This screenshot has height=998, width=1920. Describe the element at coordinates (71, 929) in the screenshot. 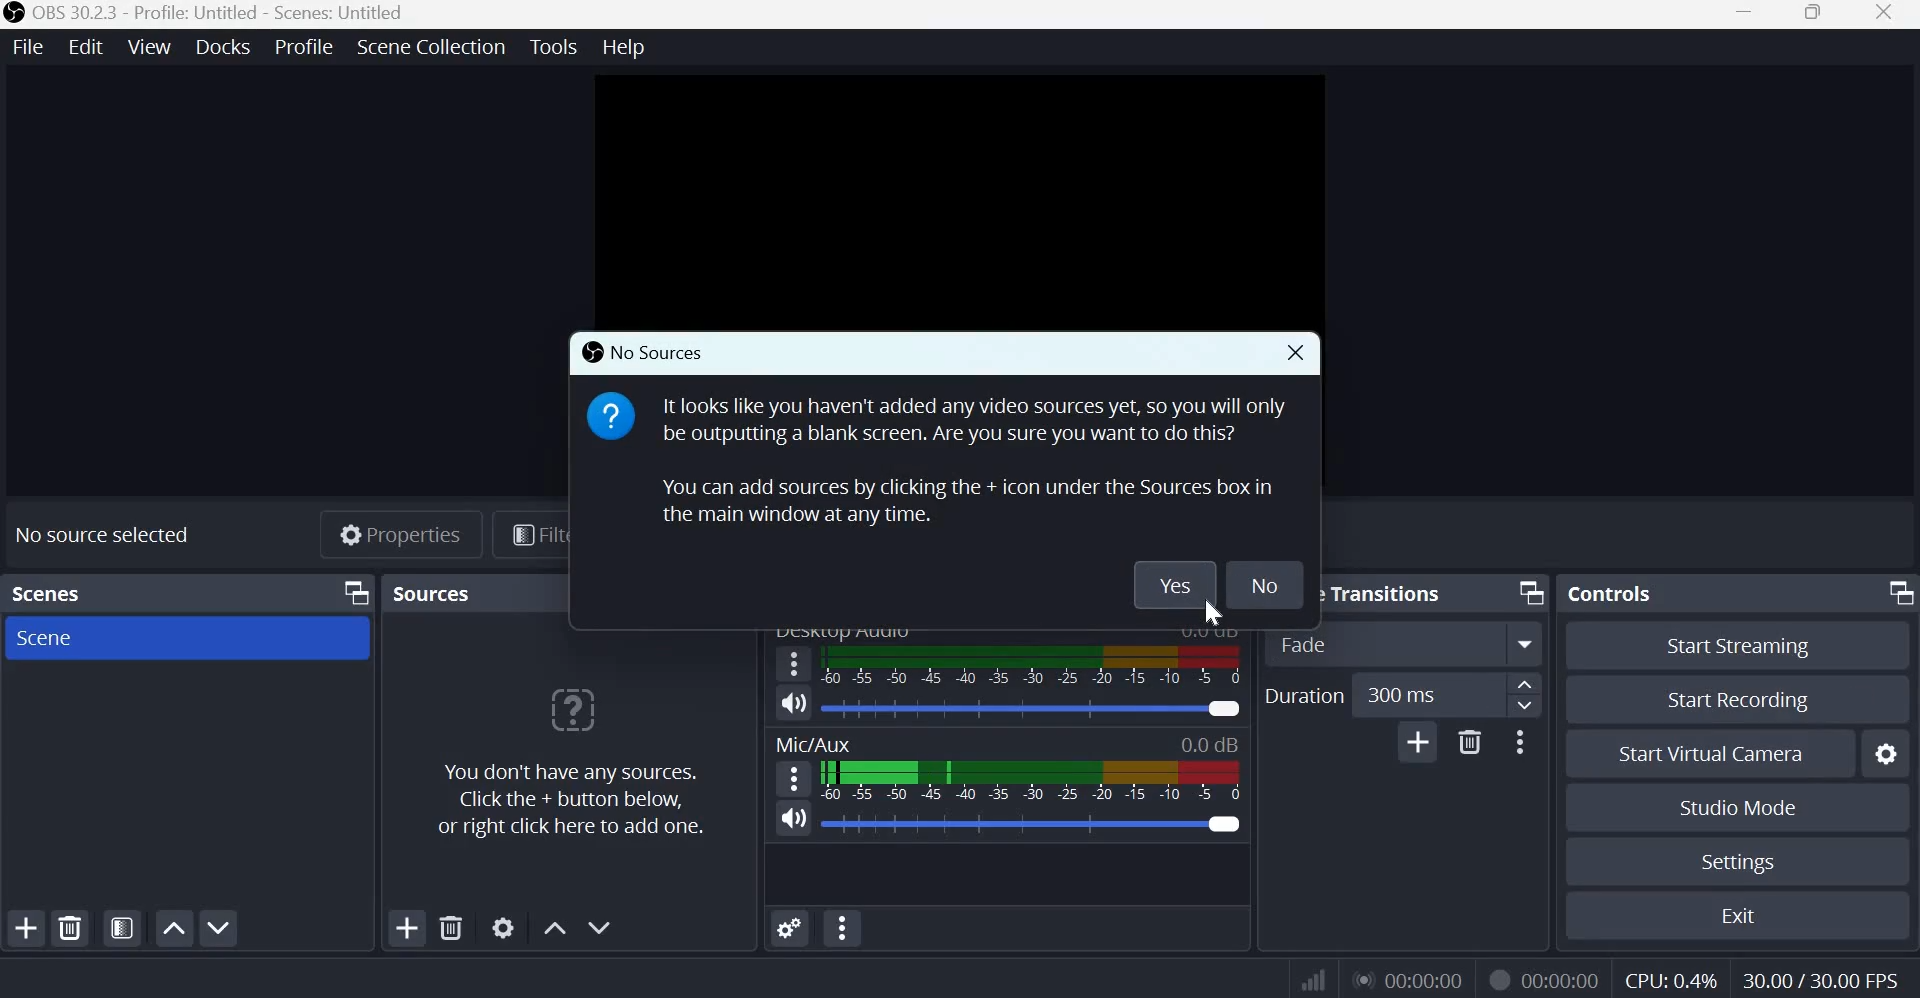

I see `Delete selected scene` at that location.